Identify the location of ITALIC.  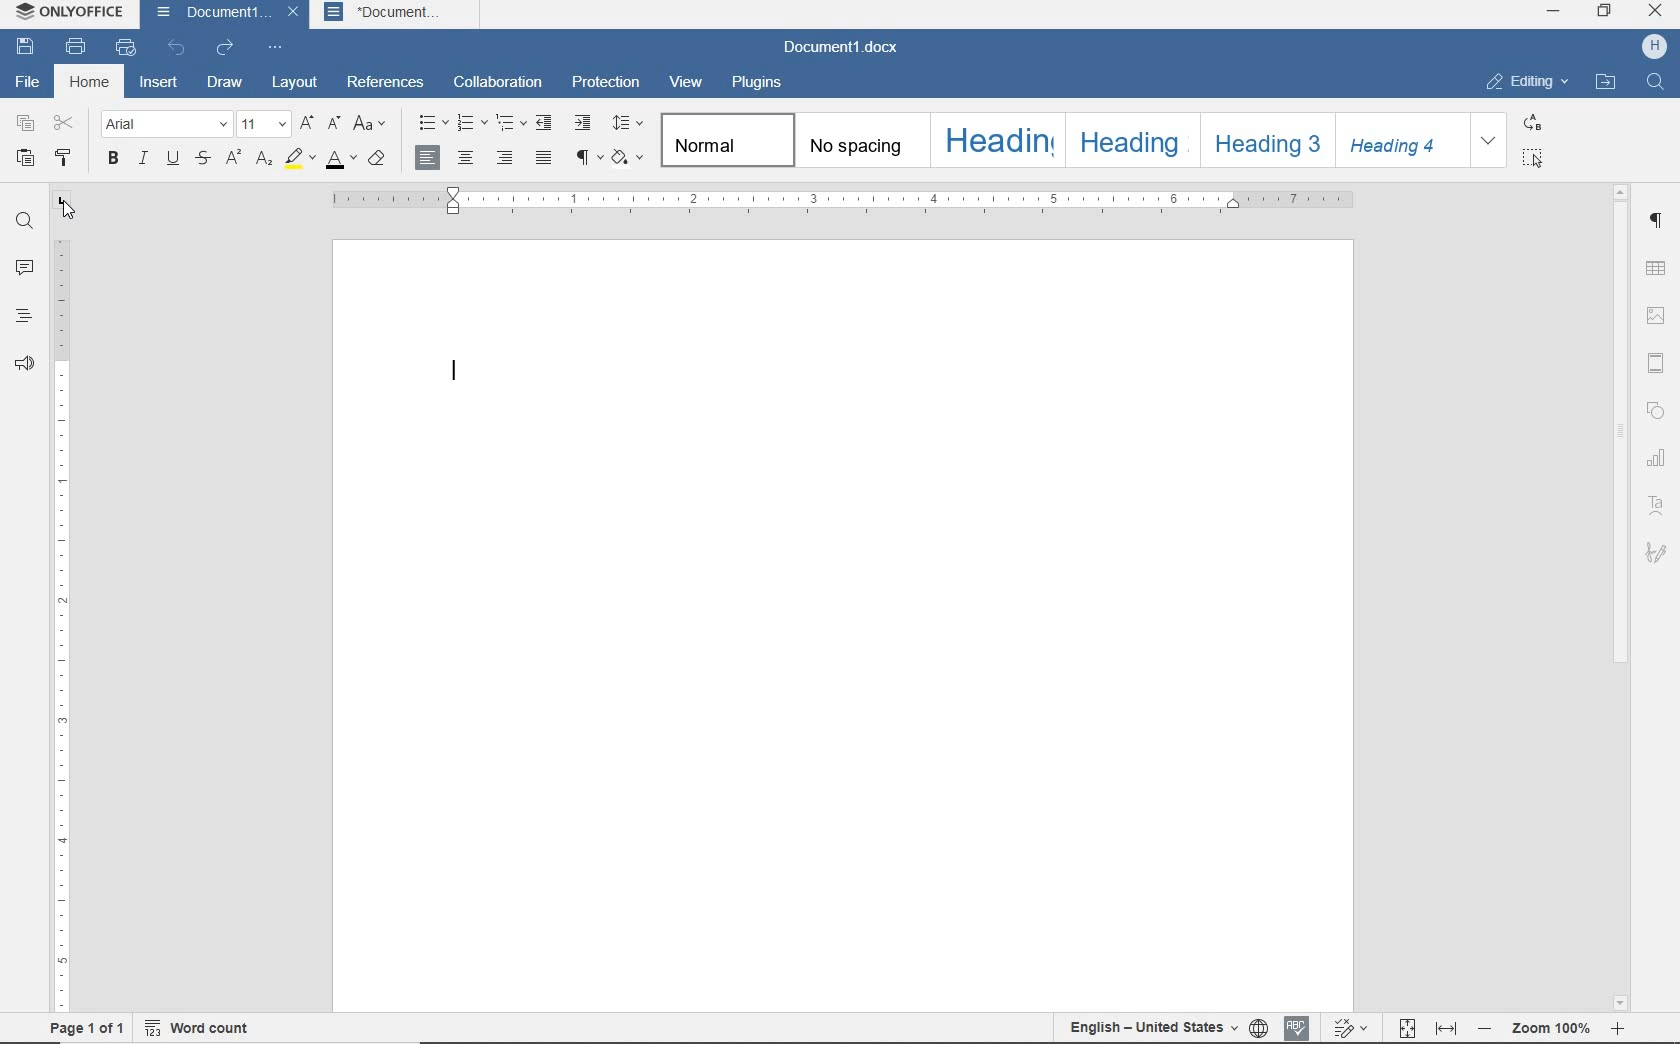
(143, 160).